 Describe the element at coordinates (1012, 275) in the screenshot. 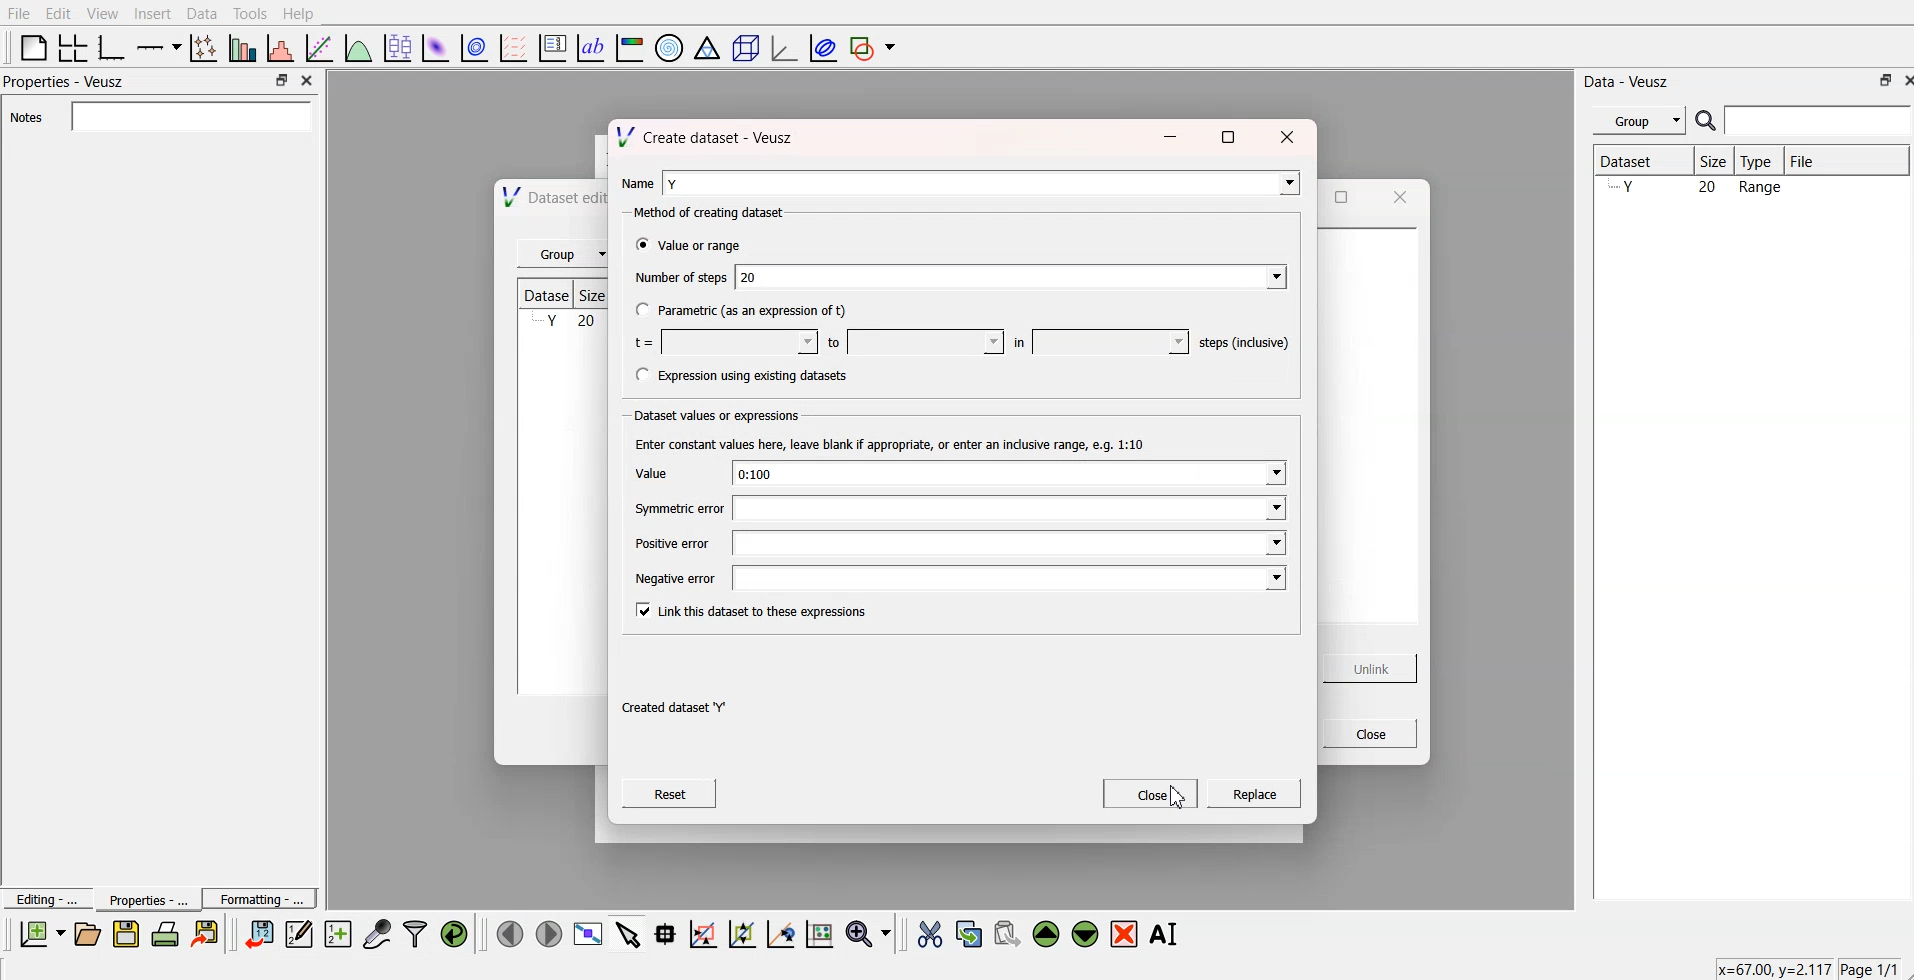

I see `20` at that location.